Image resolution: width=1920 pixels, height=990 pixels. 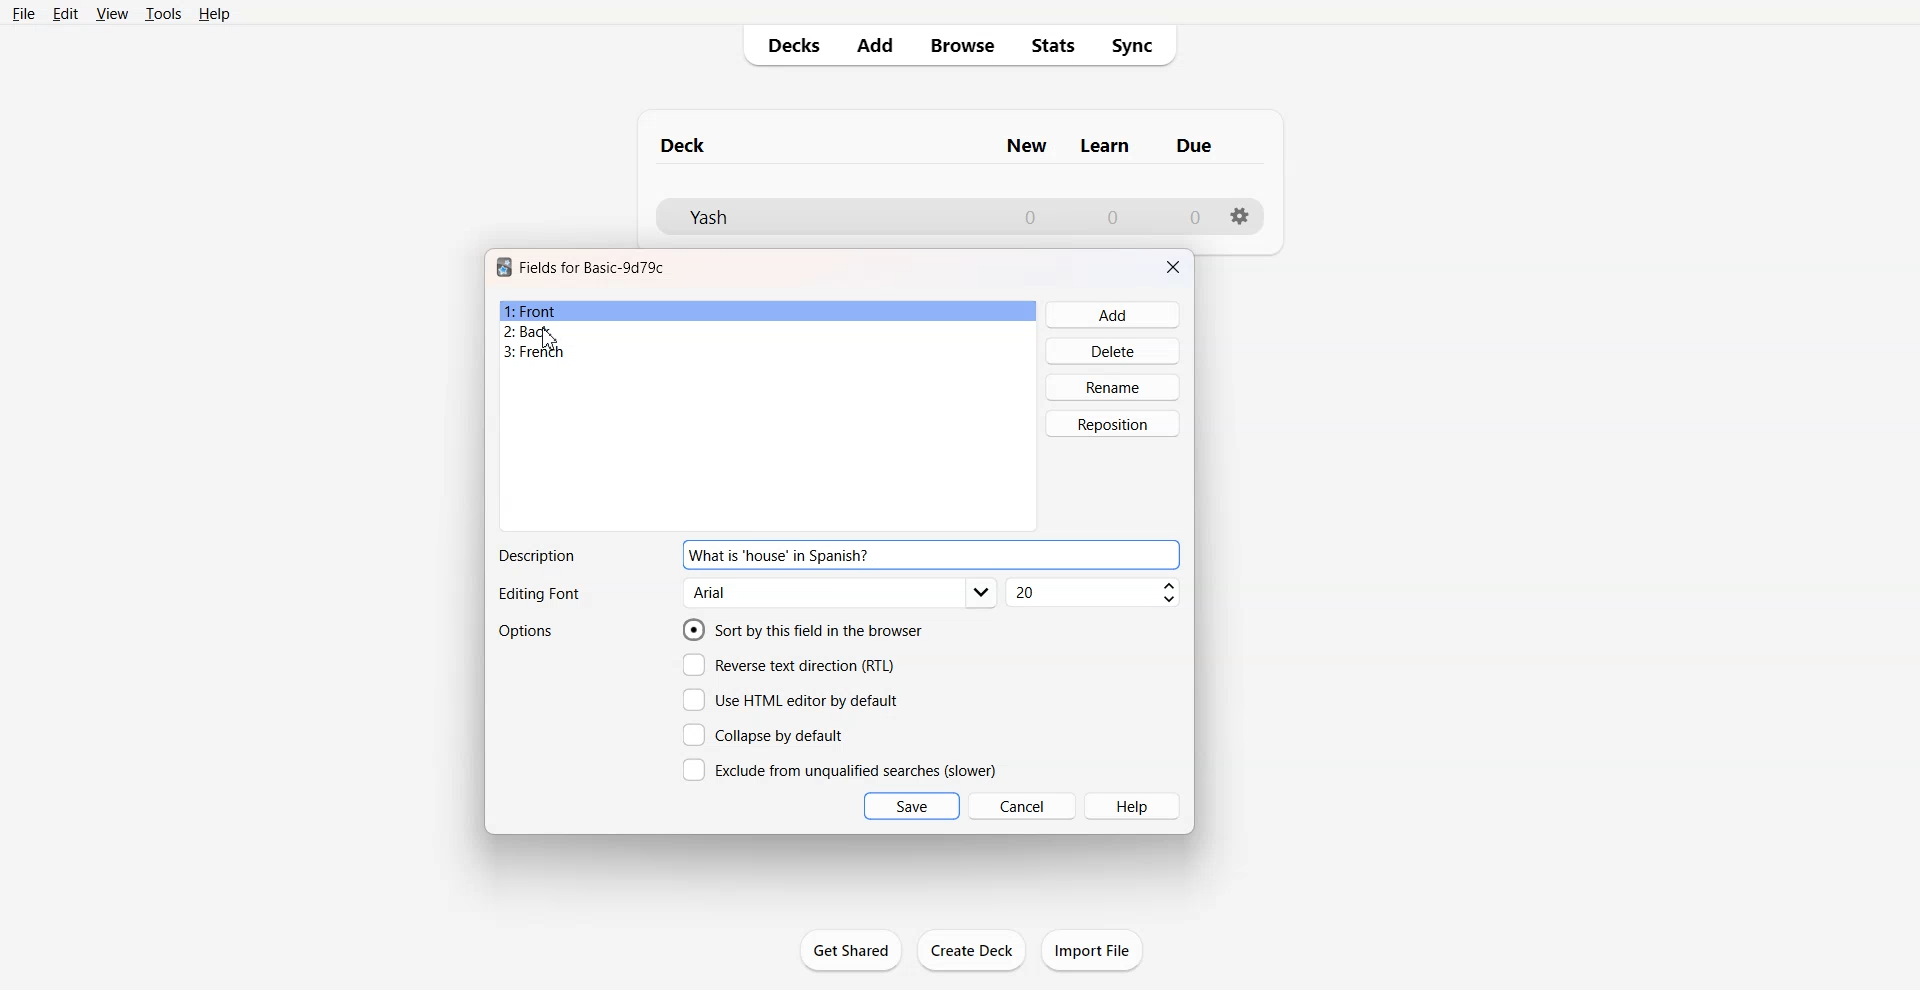 I want to click on Settings, so click(x=1241, y=216).